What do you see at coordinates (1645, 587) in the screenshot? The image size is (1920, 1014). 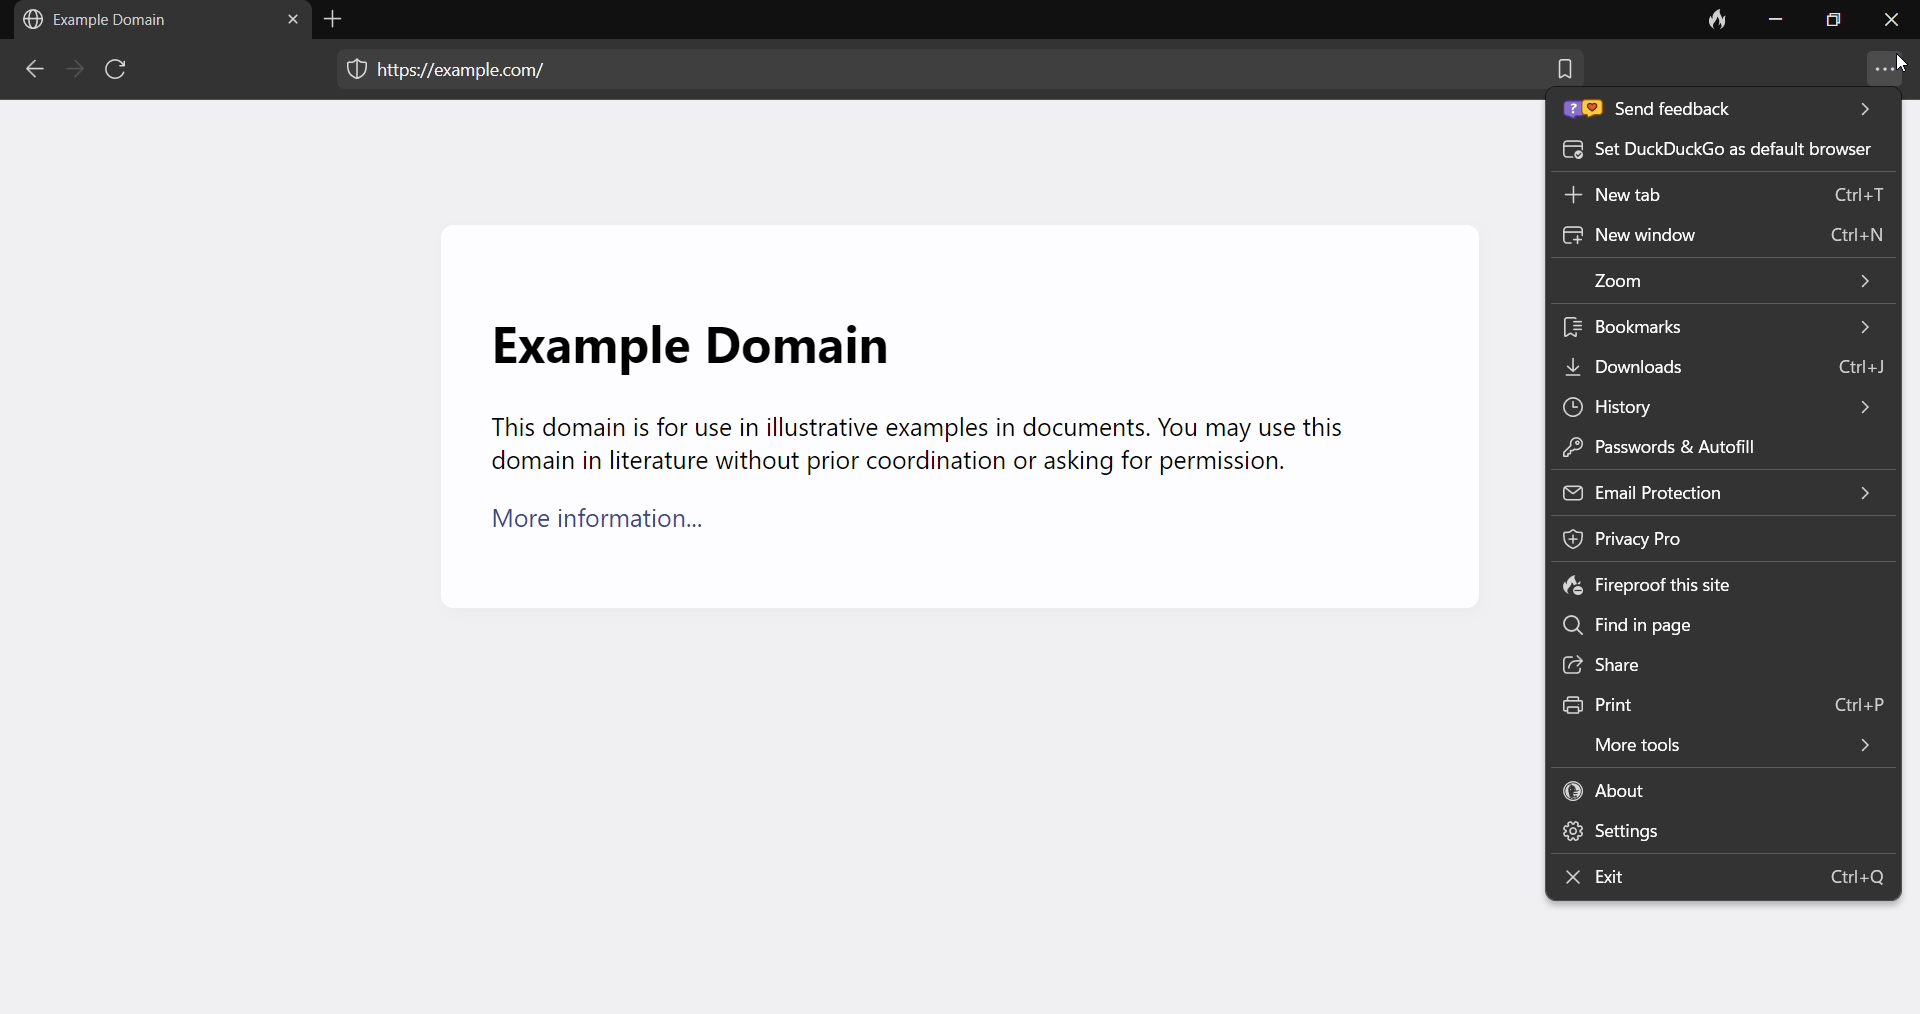 I see `Fireproofing Removed for this site` at bounding box center [1645, 587].